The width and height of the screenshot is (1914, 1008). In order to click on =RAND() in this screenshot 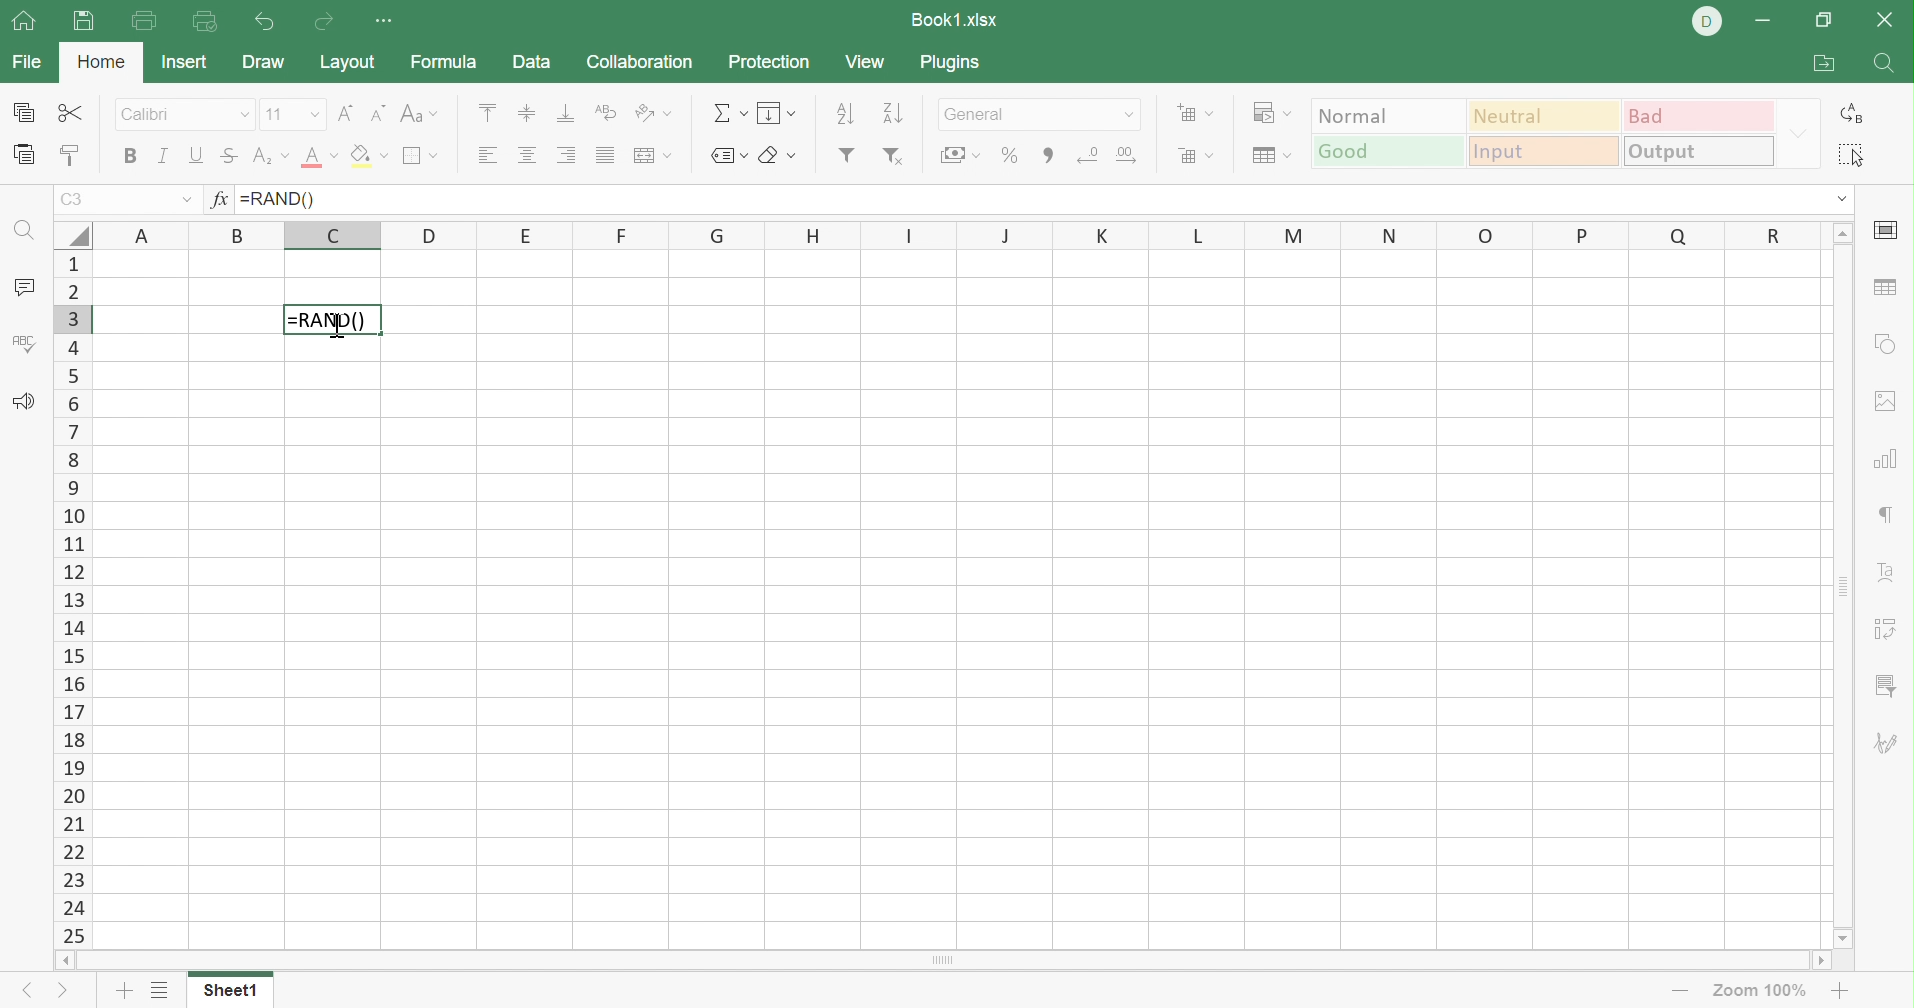, I will do `click(280, 200)`.